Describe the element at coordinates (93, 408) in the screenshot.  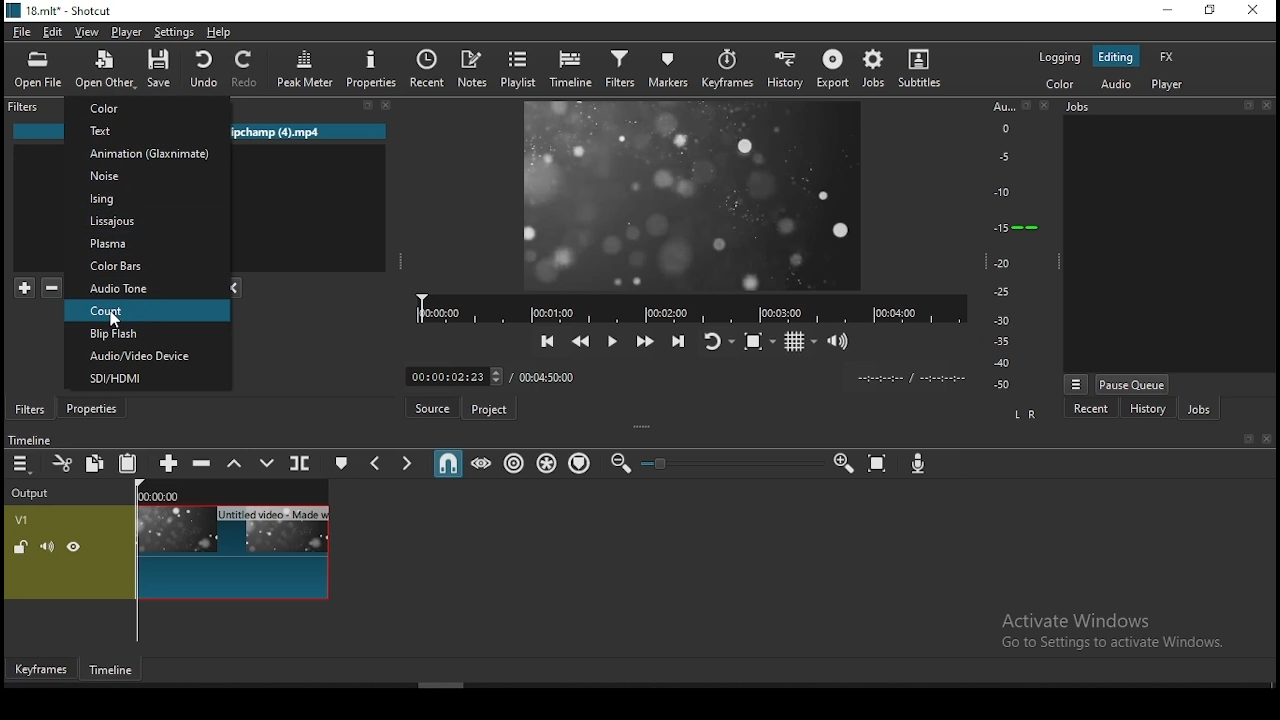
I see `` at that location.